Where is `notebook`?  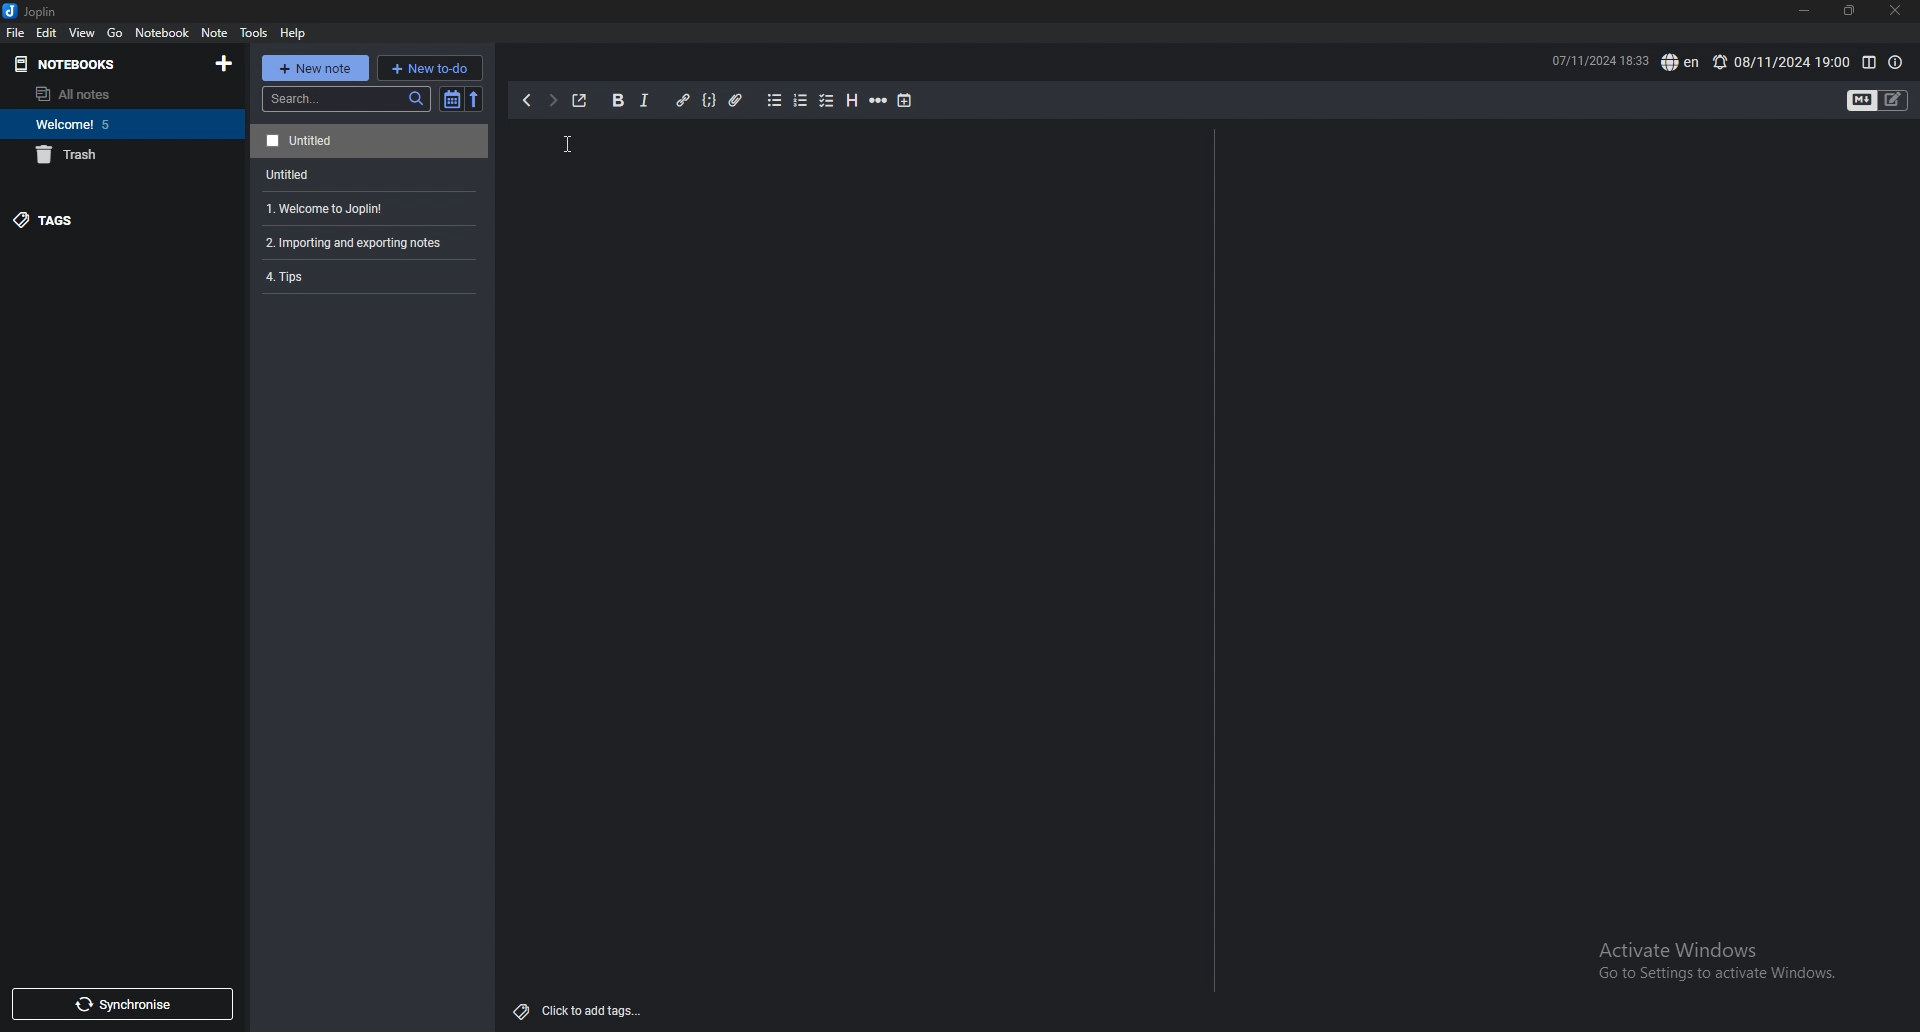 notebook is located at coordinates (163, 32).